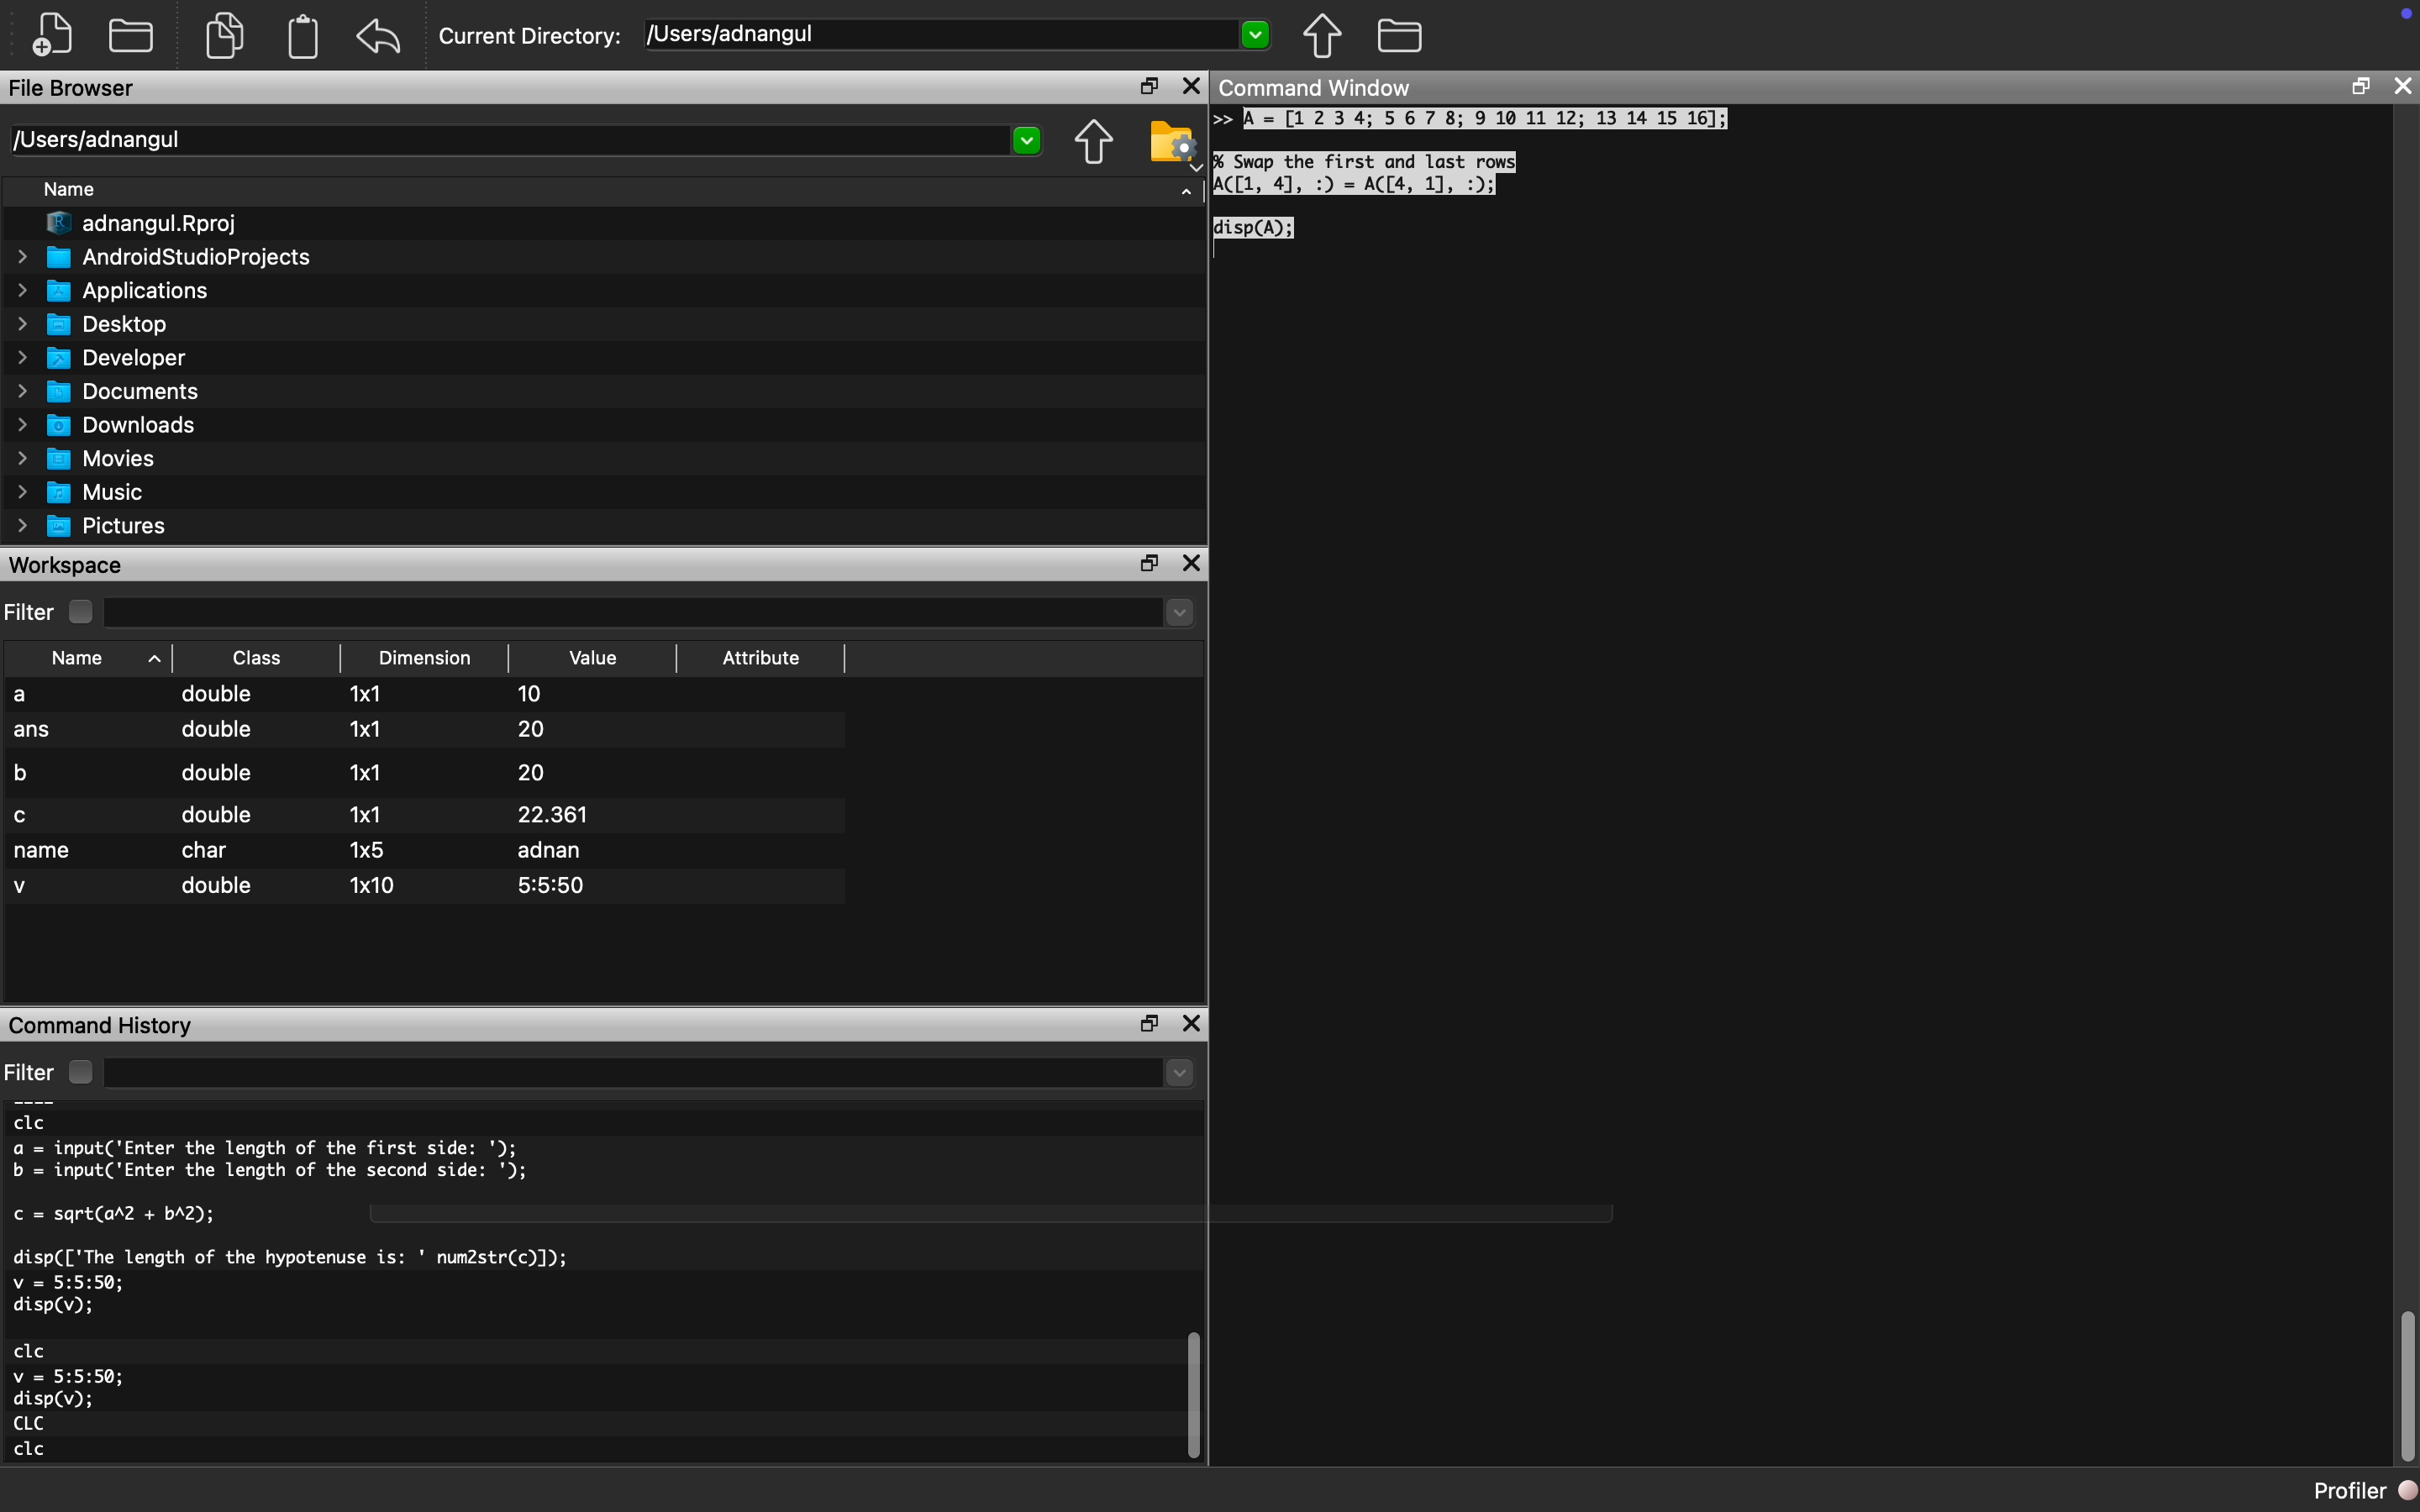 The image size is (2420, 1512). I want to click on Copy, so click(227, 32).